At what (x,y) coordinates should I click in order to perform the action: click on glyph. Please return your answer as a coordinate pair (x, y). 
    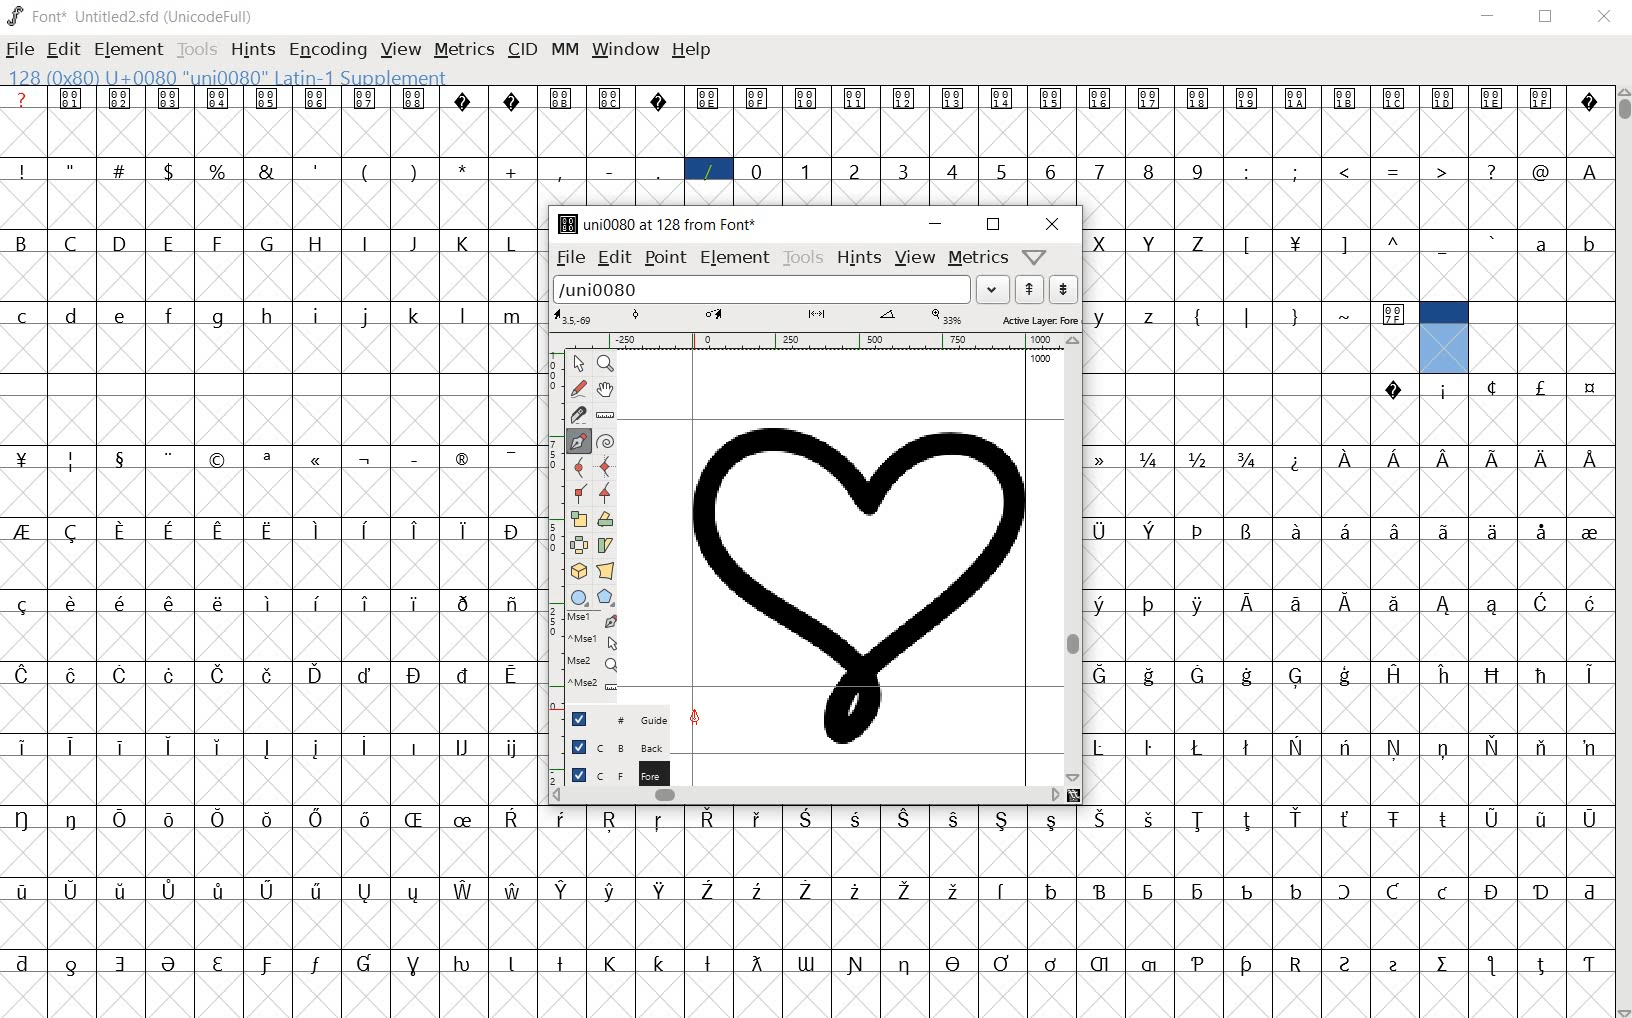
    Looking at the image, I should click on (856, 965).